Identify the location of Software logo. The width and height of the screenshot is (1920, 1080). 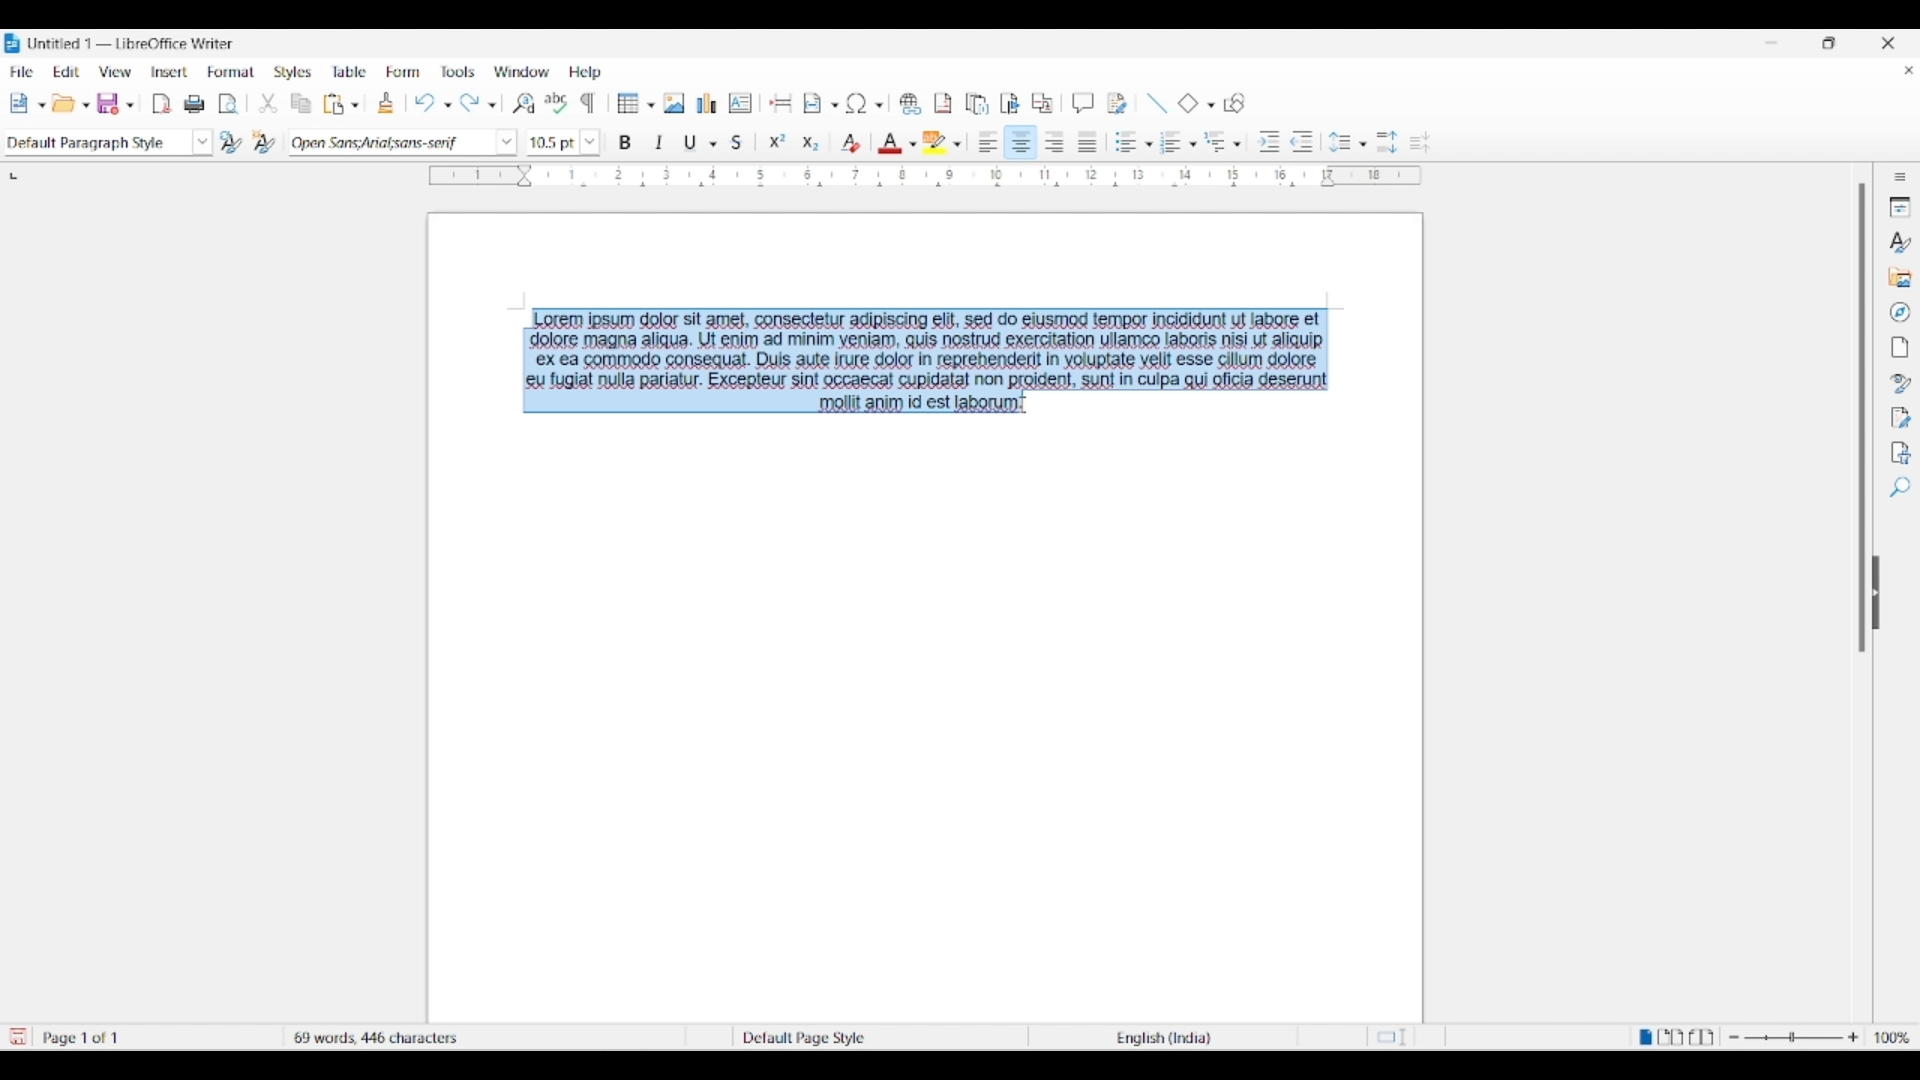
(13, 43).